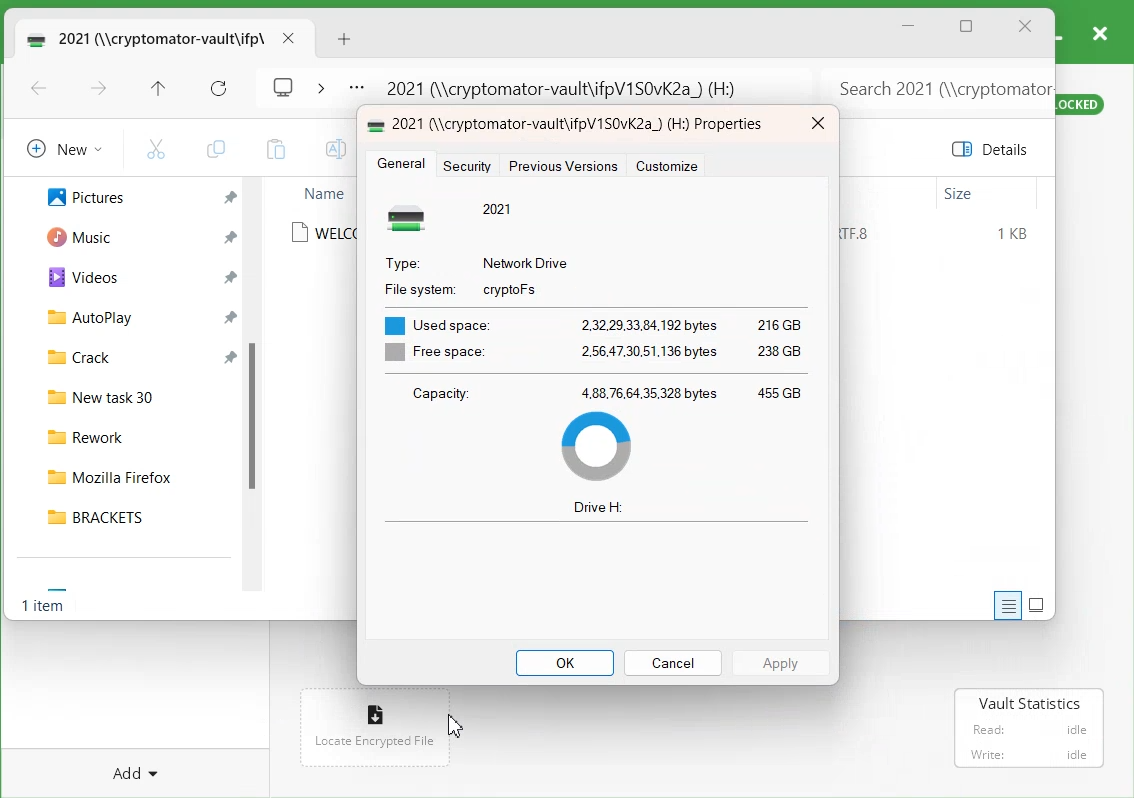 This screenshot has height=798, width=1134. I want to click on Pin a file, so click(232, 277).